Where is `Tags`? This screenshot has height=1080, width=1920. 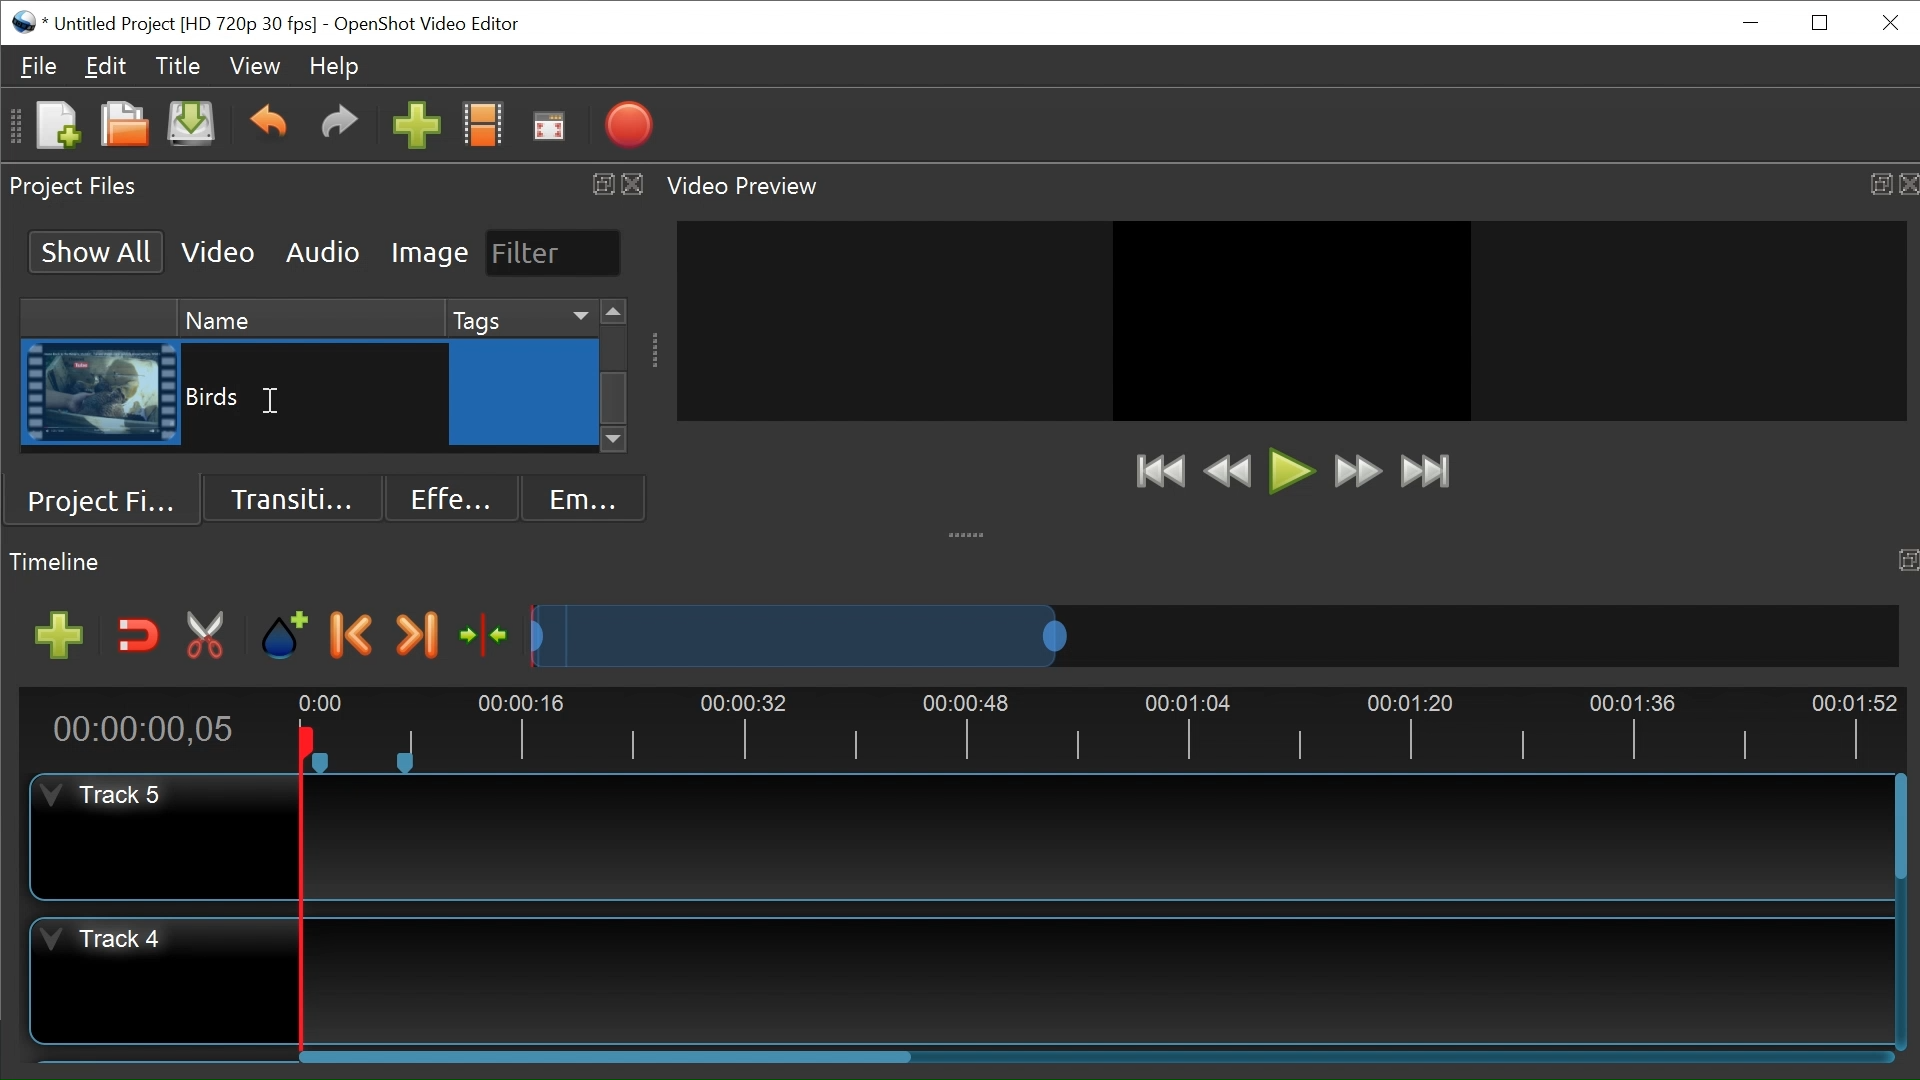
Tags is located at coordinates (518, 317).